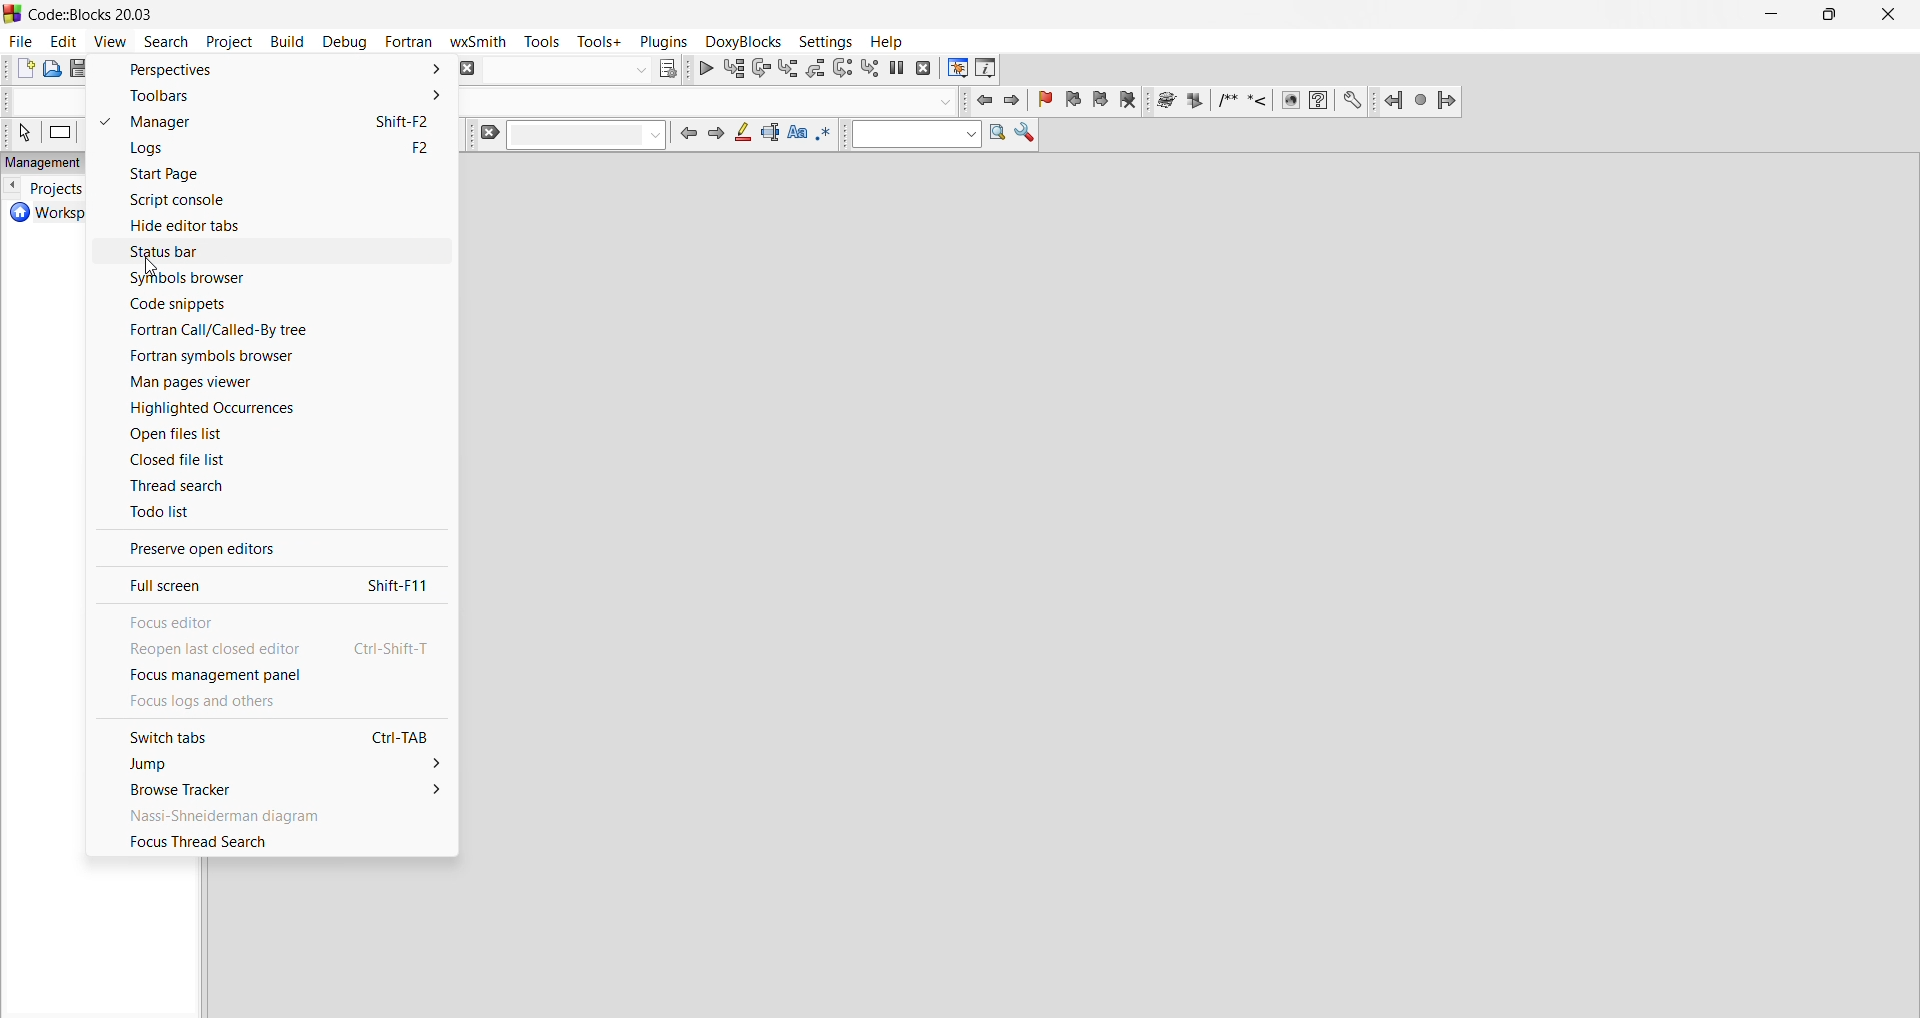  I want to click on next instruction, so click(844, 70).